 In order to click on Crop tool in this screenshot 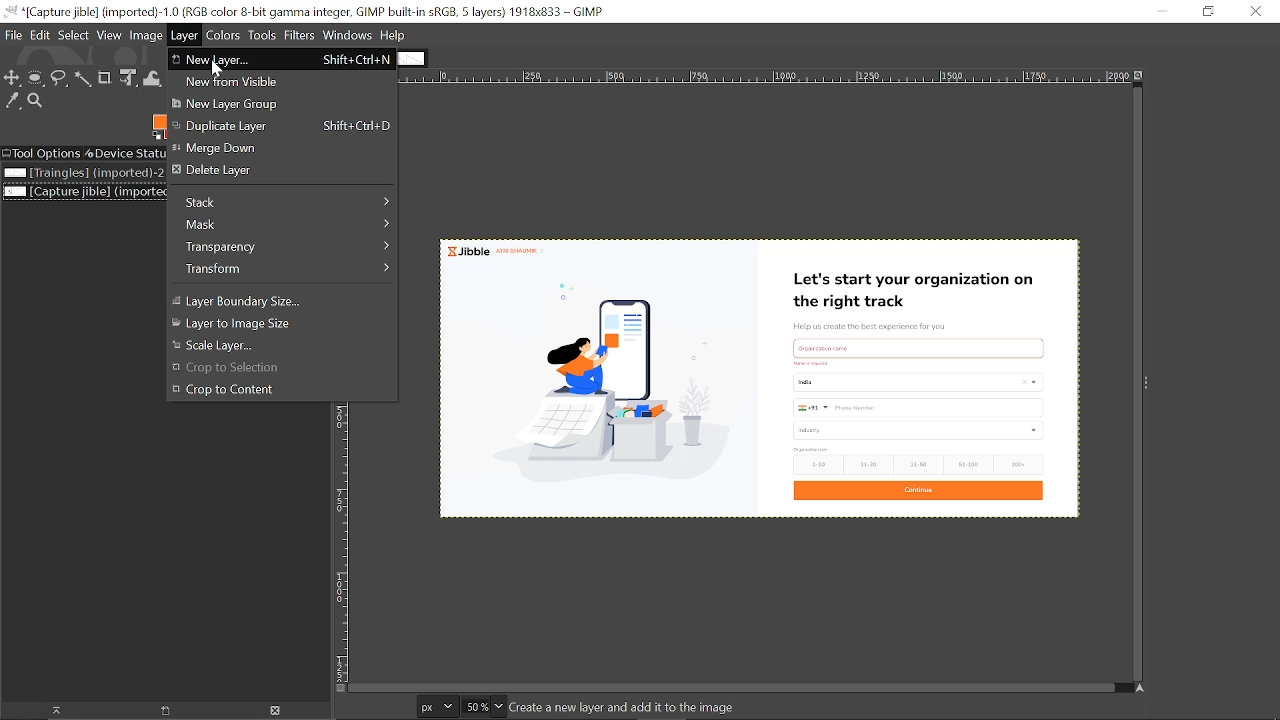, I will do `click(106, 78)`.